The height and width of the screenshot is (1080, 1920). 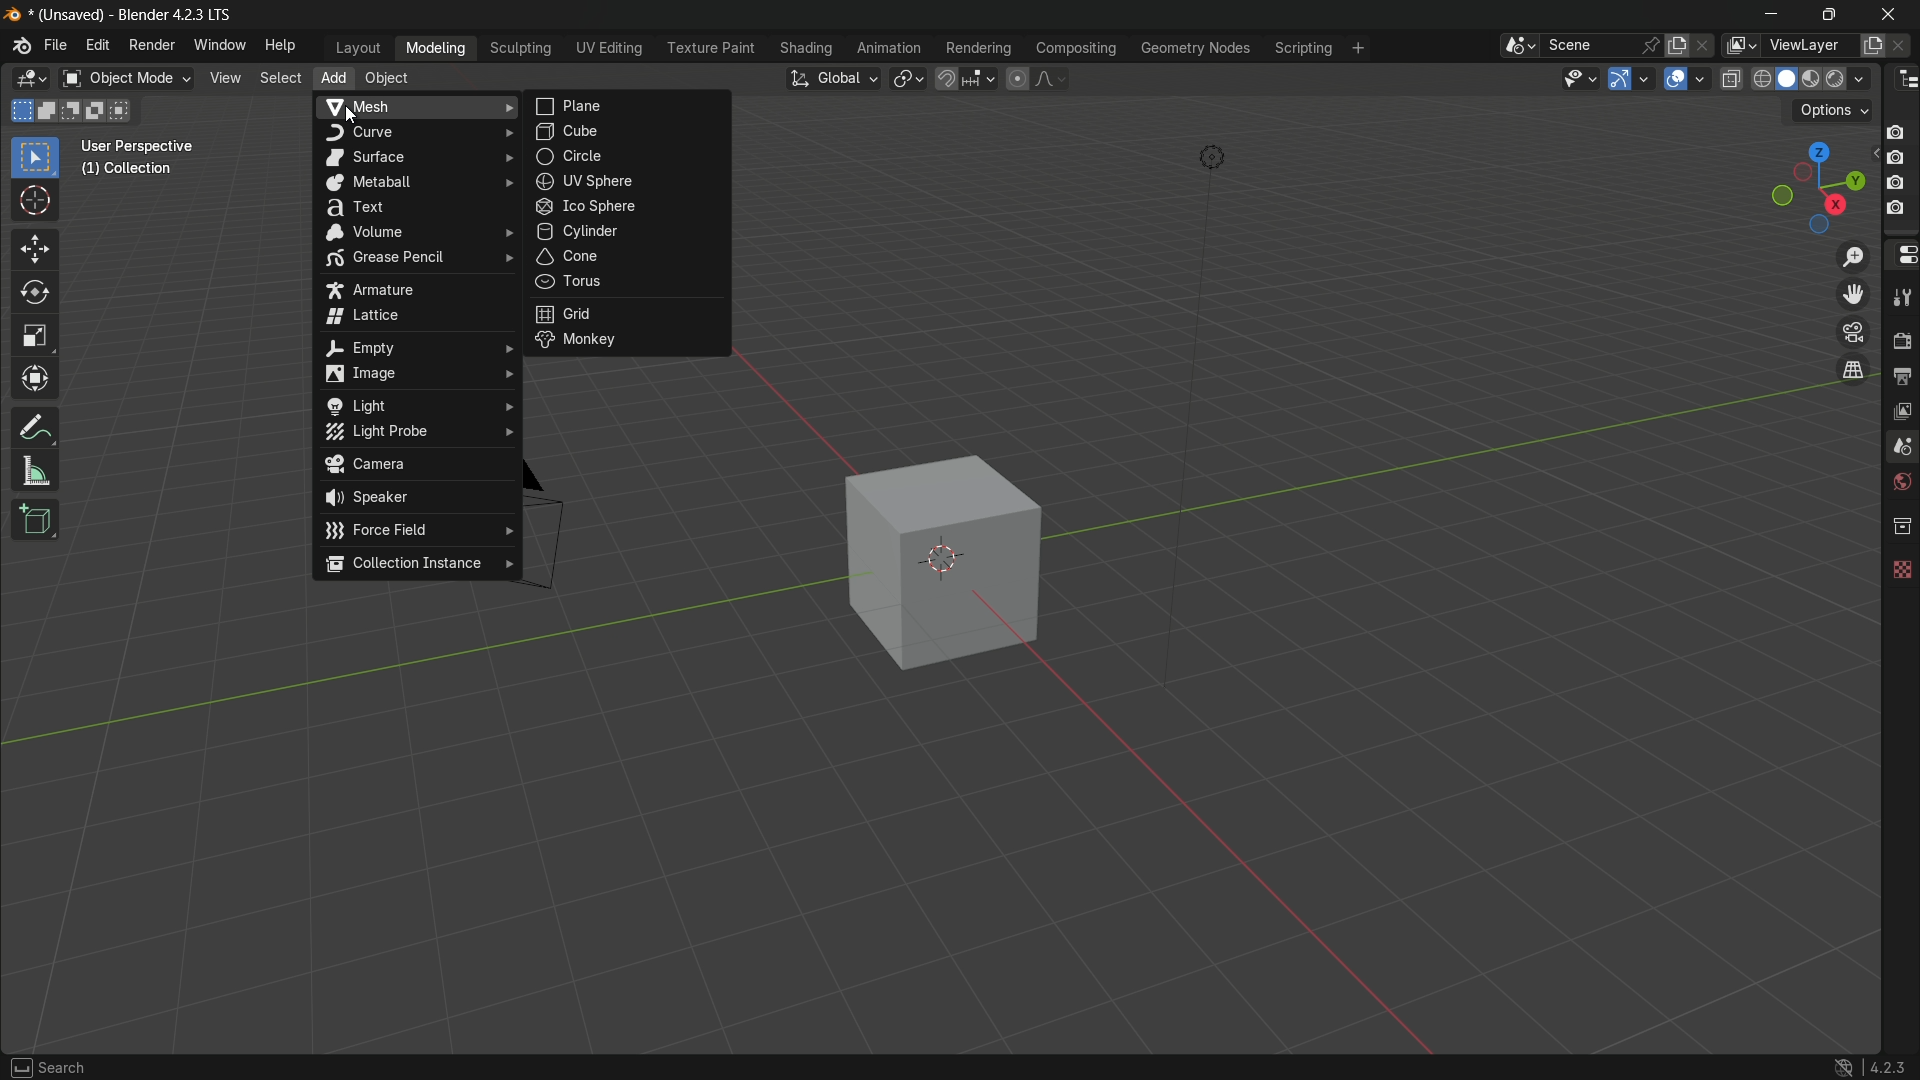 I want to click on proportional editing object, so click(x=1017, y=78).